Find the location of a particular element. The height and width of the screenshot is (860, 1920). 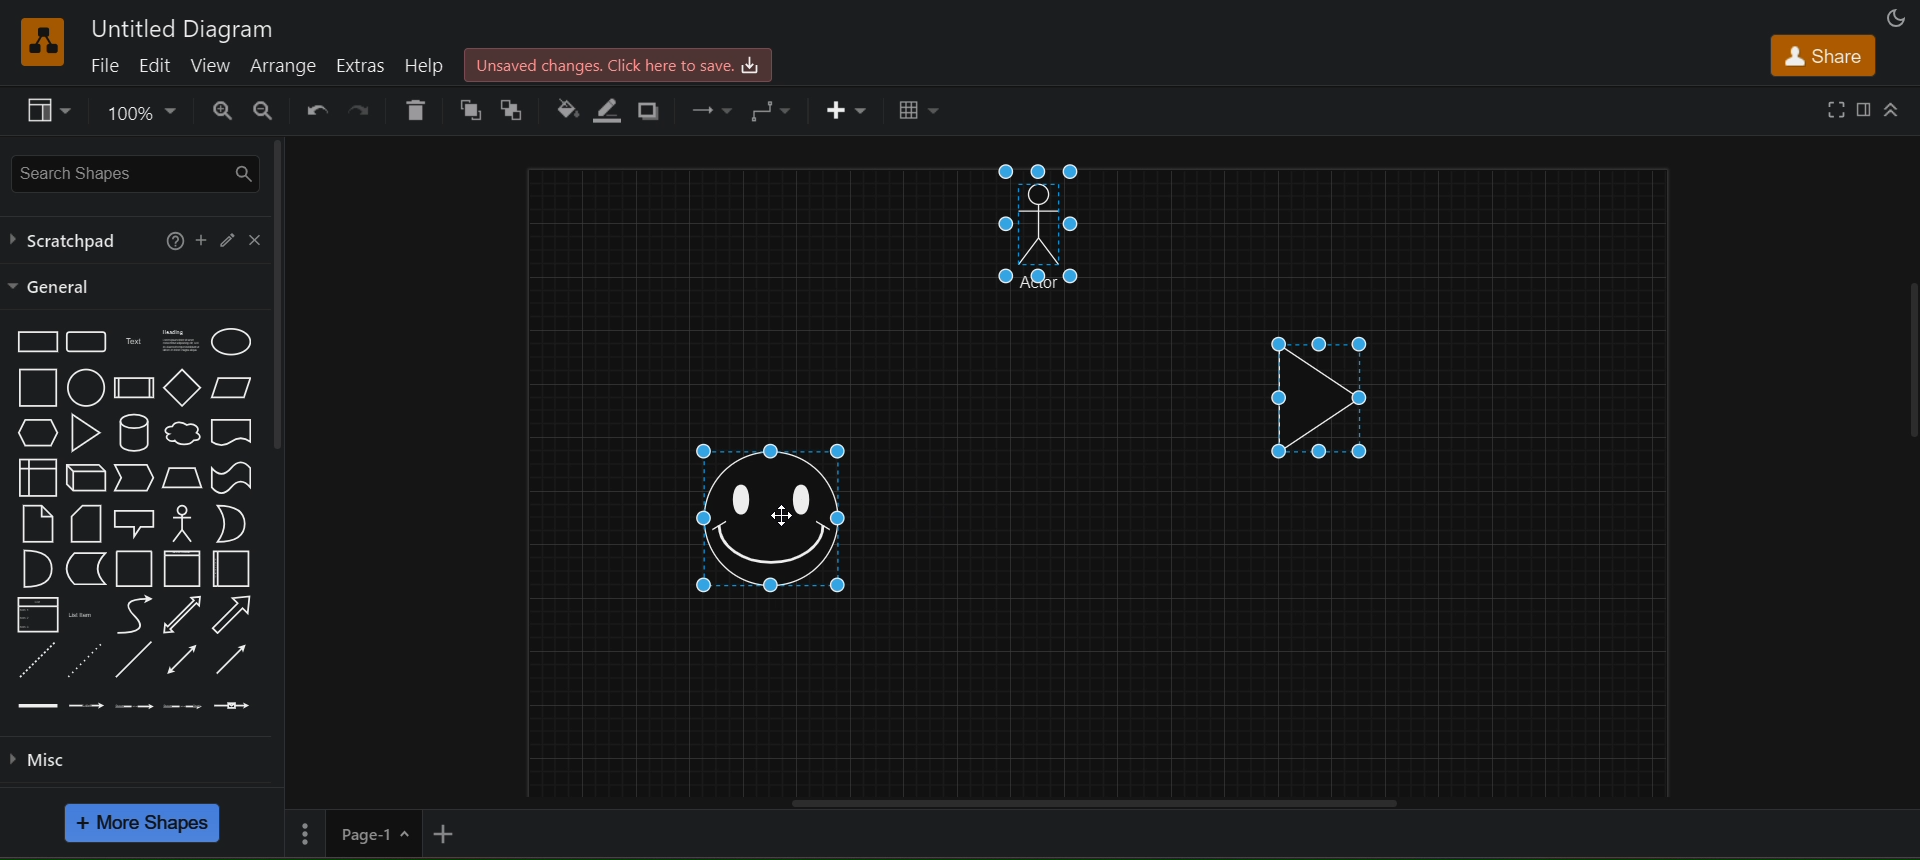

rectangle is located at coordinates (34, 343).